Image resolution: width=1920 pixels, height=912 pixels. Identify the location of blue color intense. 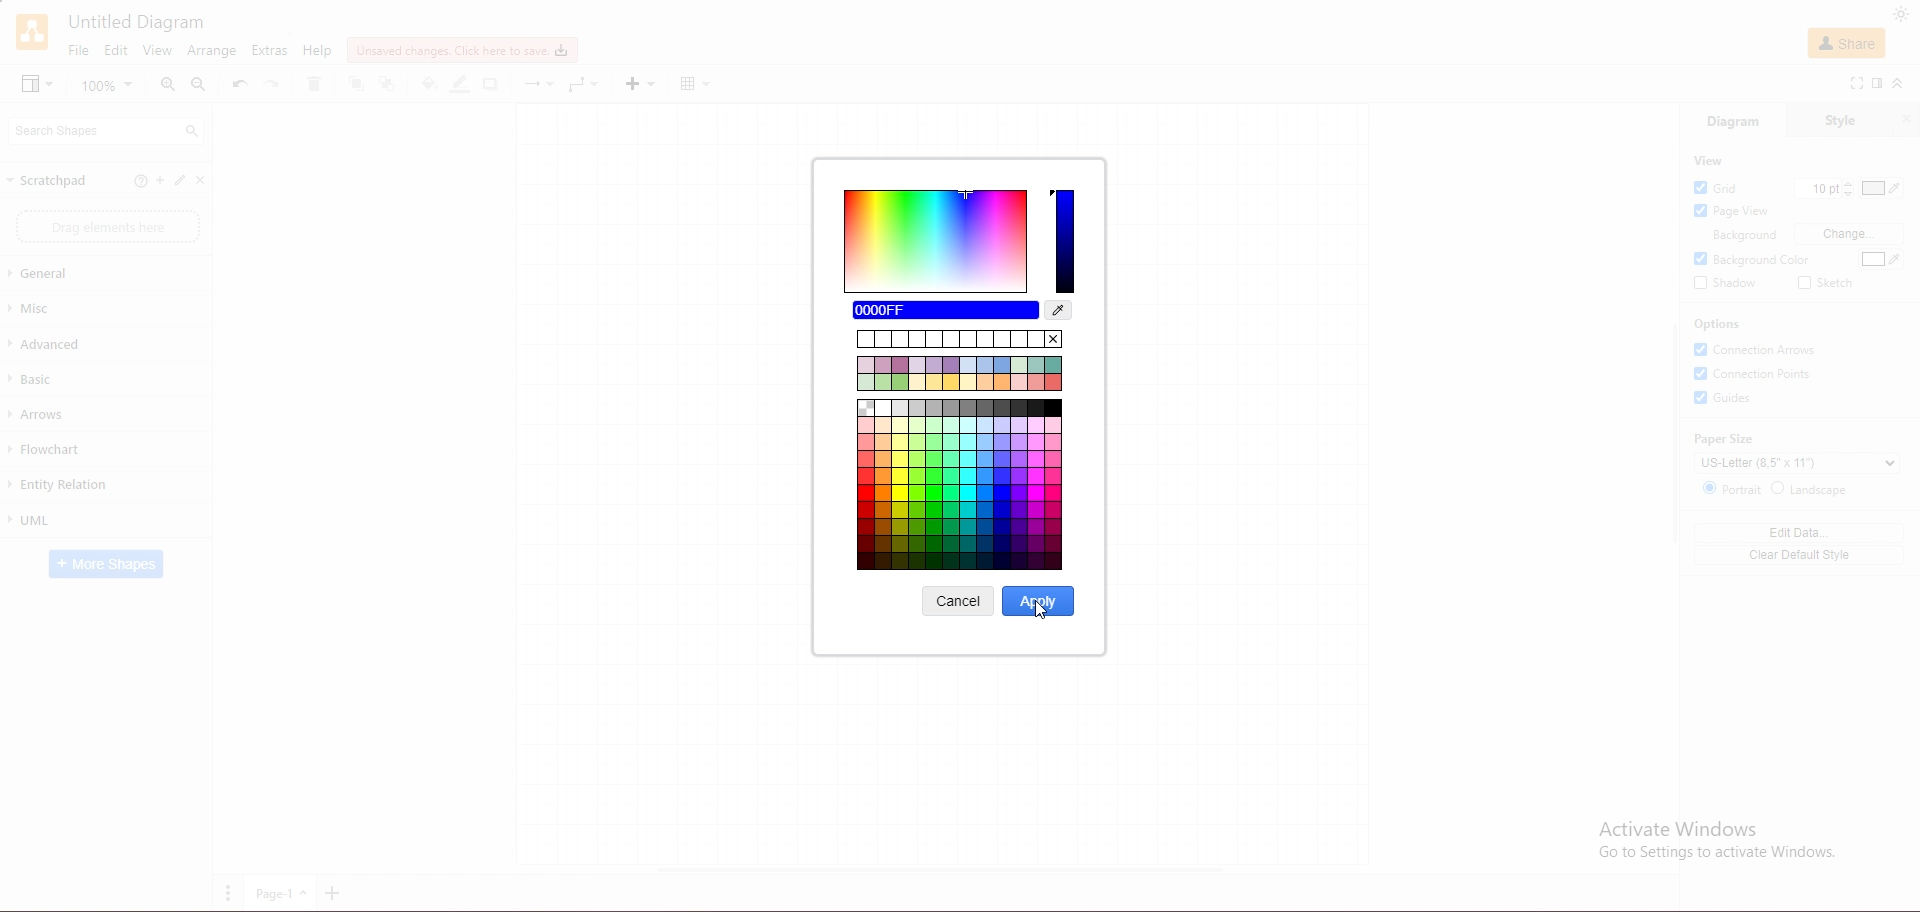
(1064, 242).